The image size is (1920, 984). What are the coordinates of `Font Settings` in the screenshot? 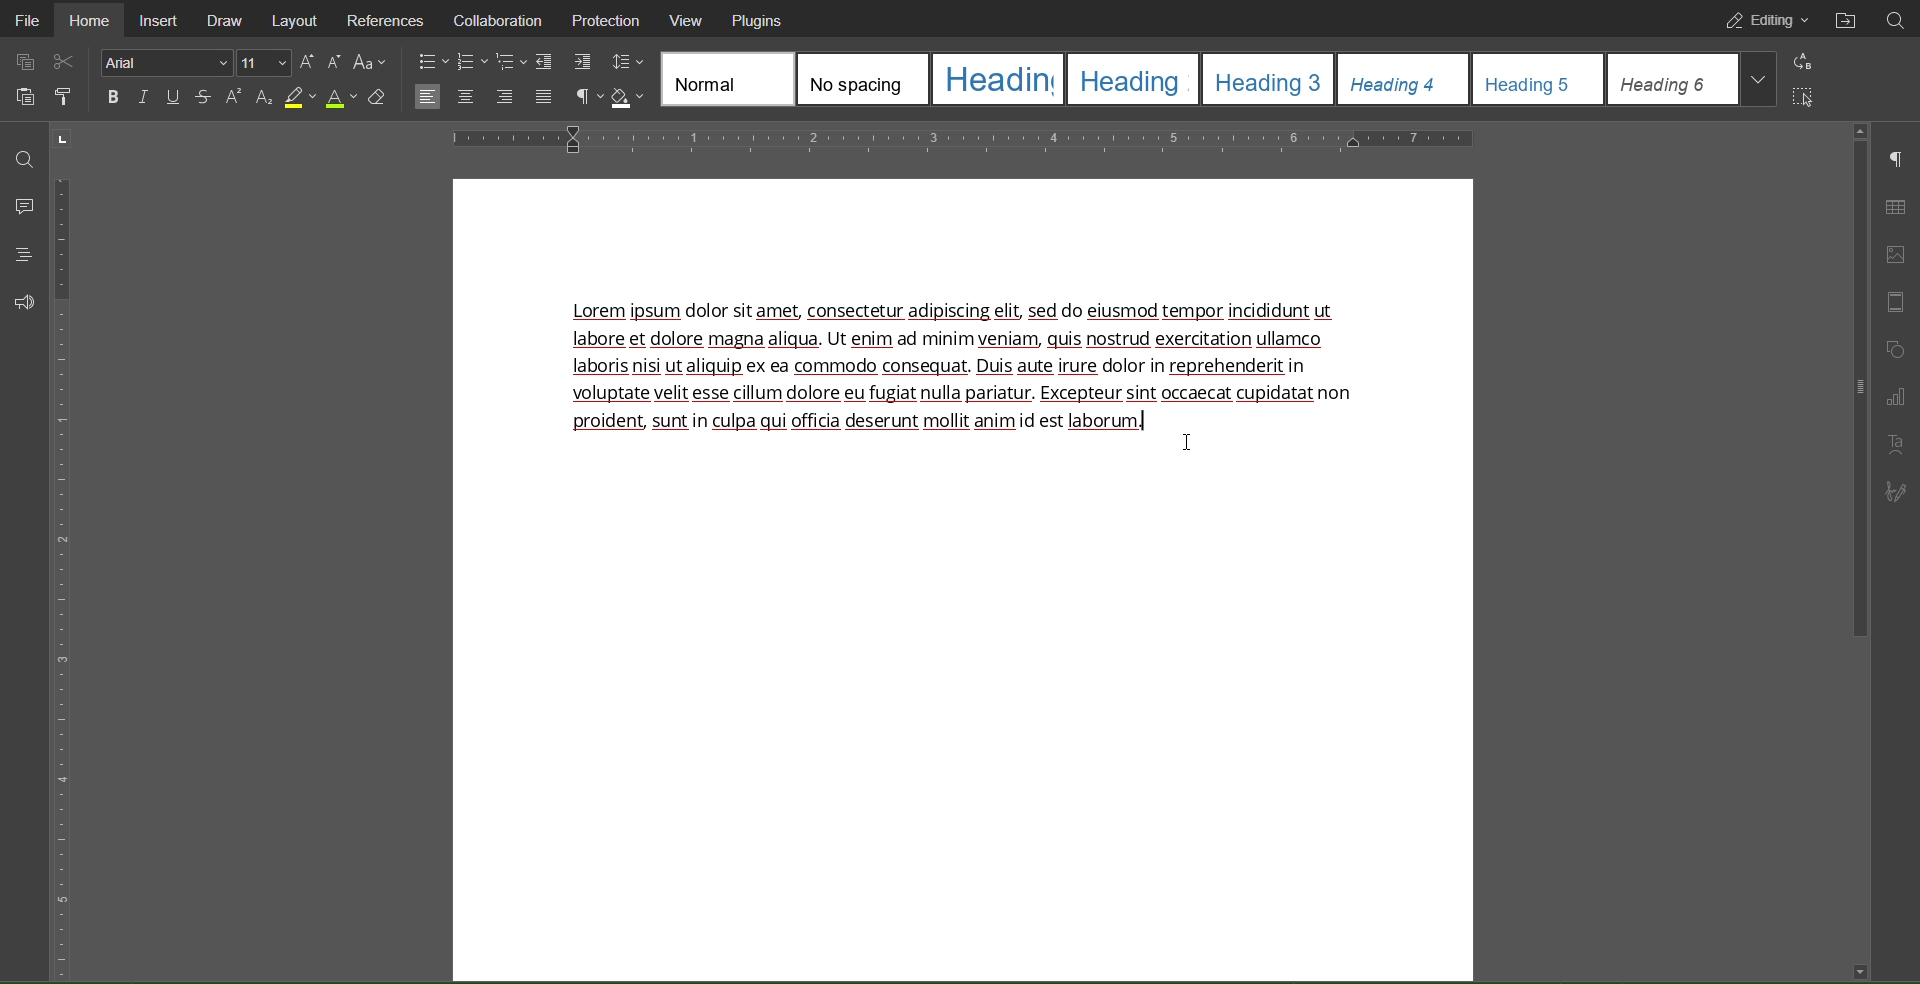 It's located at (164, 65).